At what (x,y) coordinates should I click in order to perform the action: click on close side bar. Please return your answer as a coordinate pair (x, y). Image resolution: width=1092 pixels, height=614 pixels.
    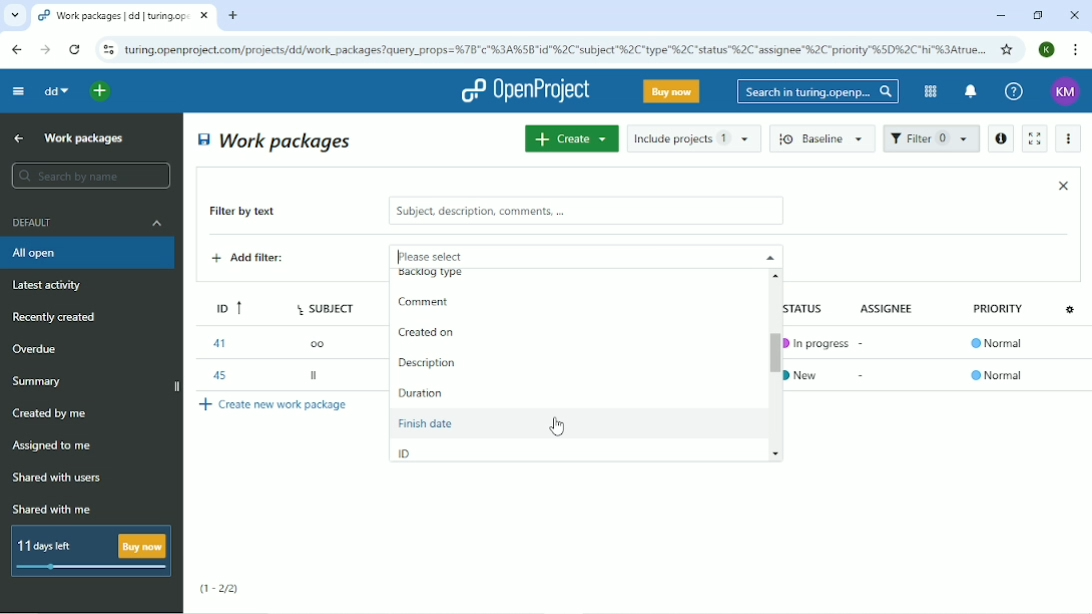
    Looking at the image, I should click on (175, 388).